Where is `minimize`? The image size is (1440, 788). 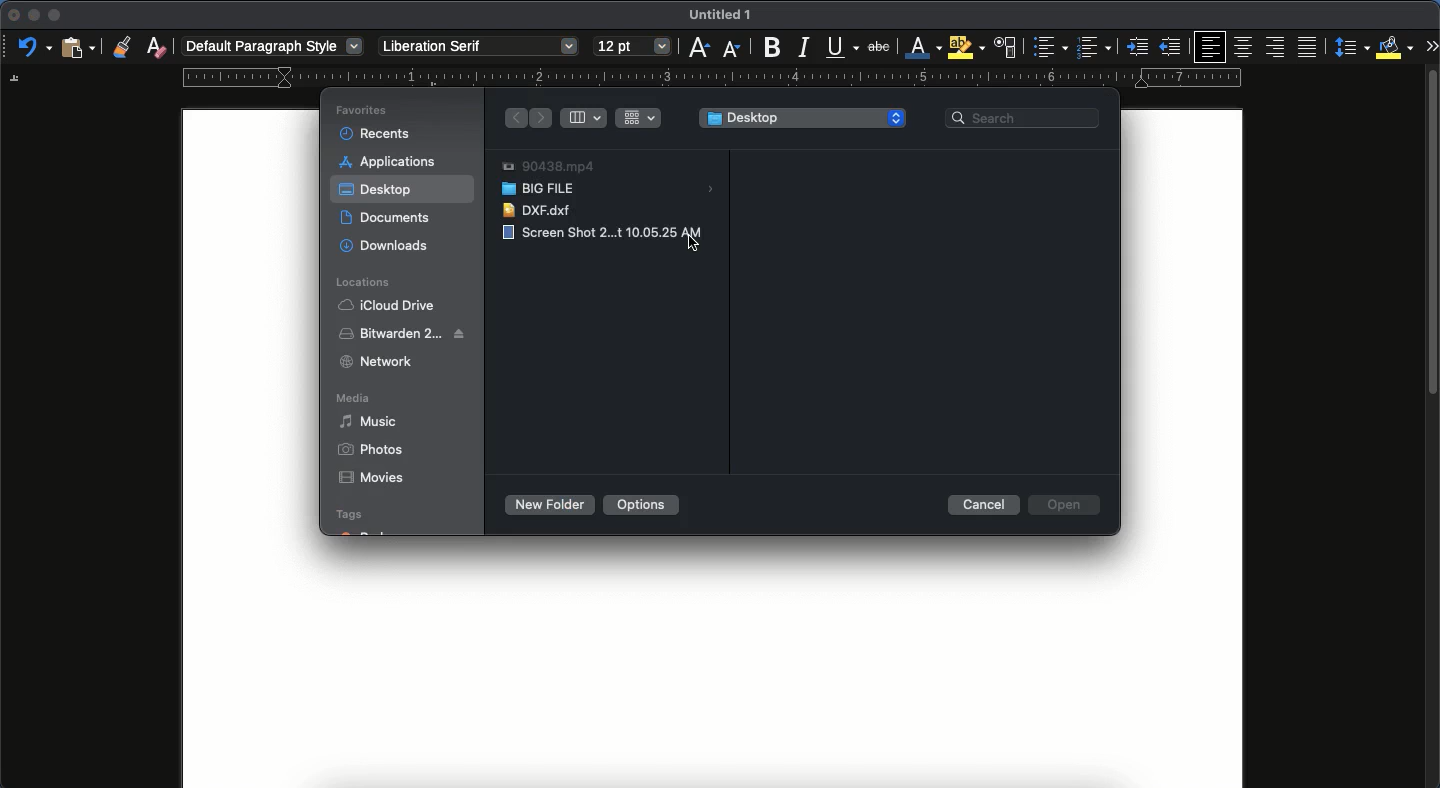
minimize is located at coordinates (33, 15).